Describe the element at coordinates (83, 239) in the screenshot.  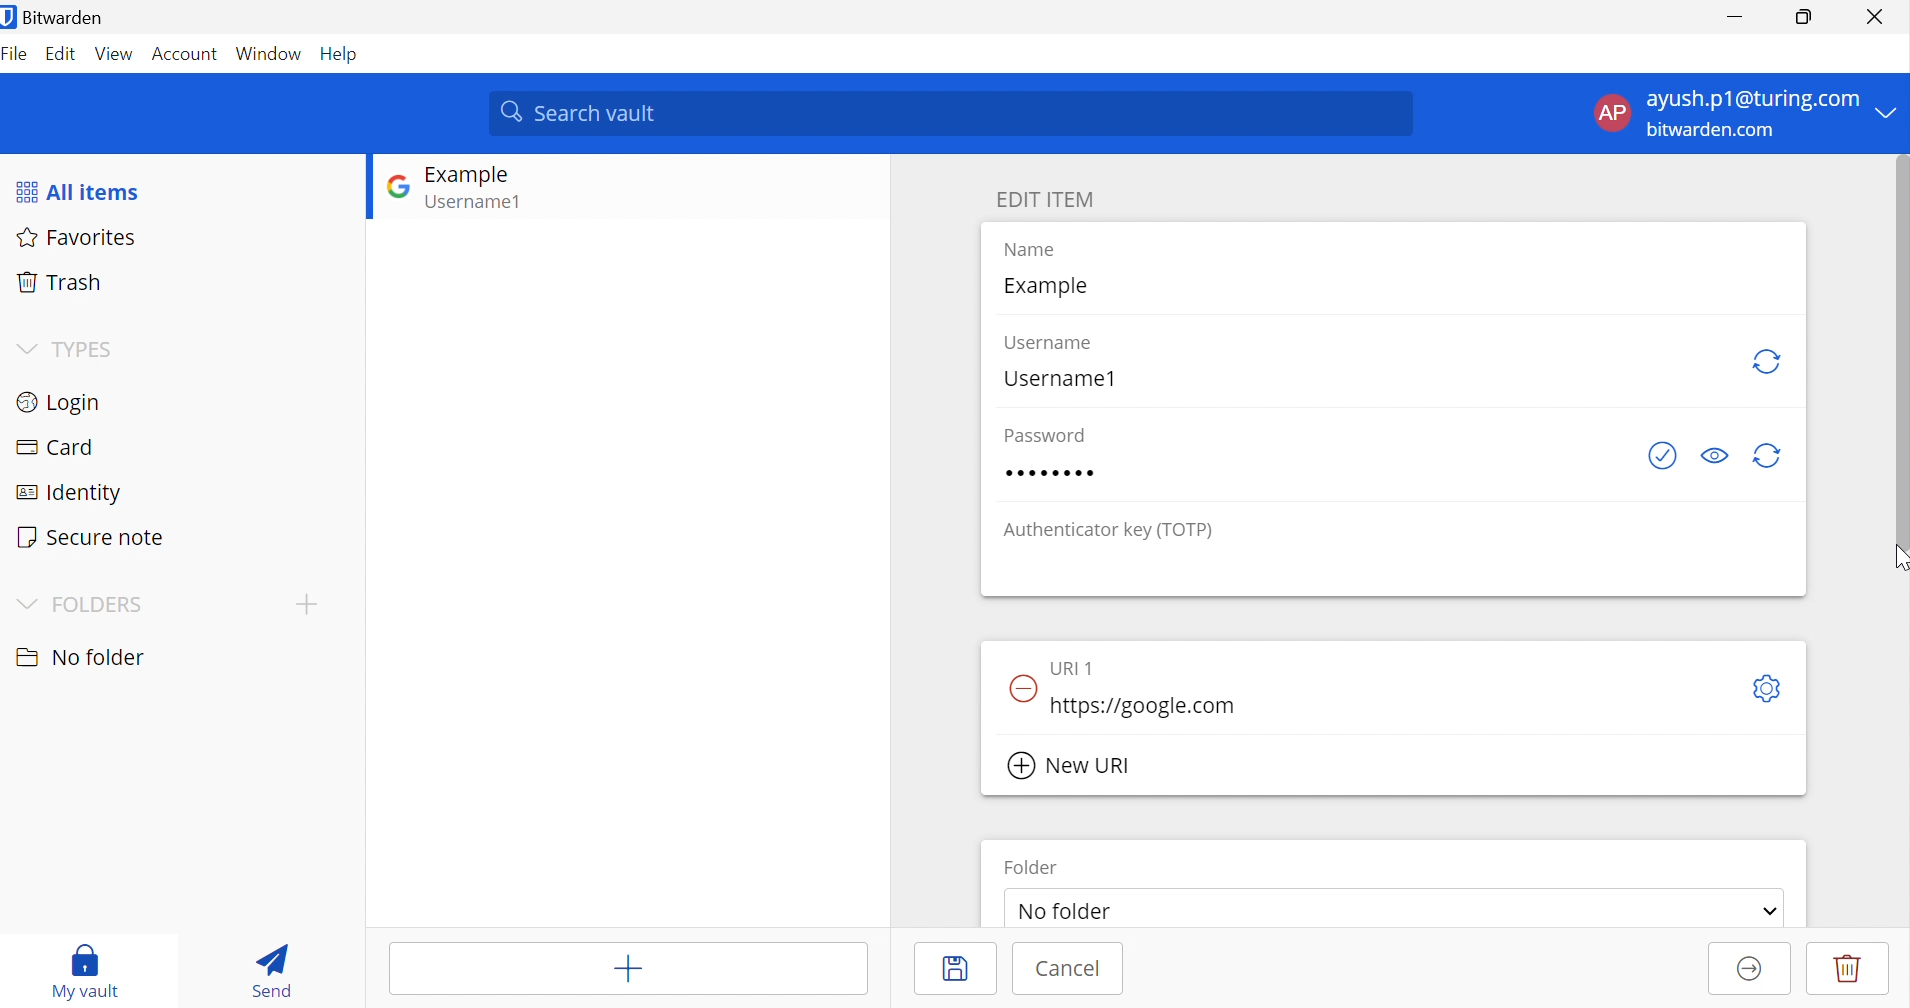
I see `Favorites` at that location.